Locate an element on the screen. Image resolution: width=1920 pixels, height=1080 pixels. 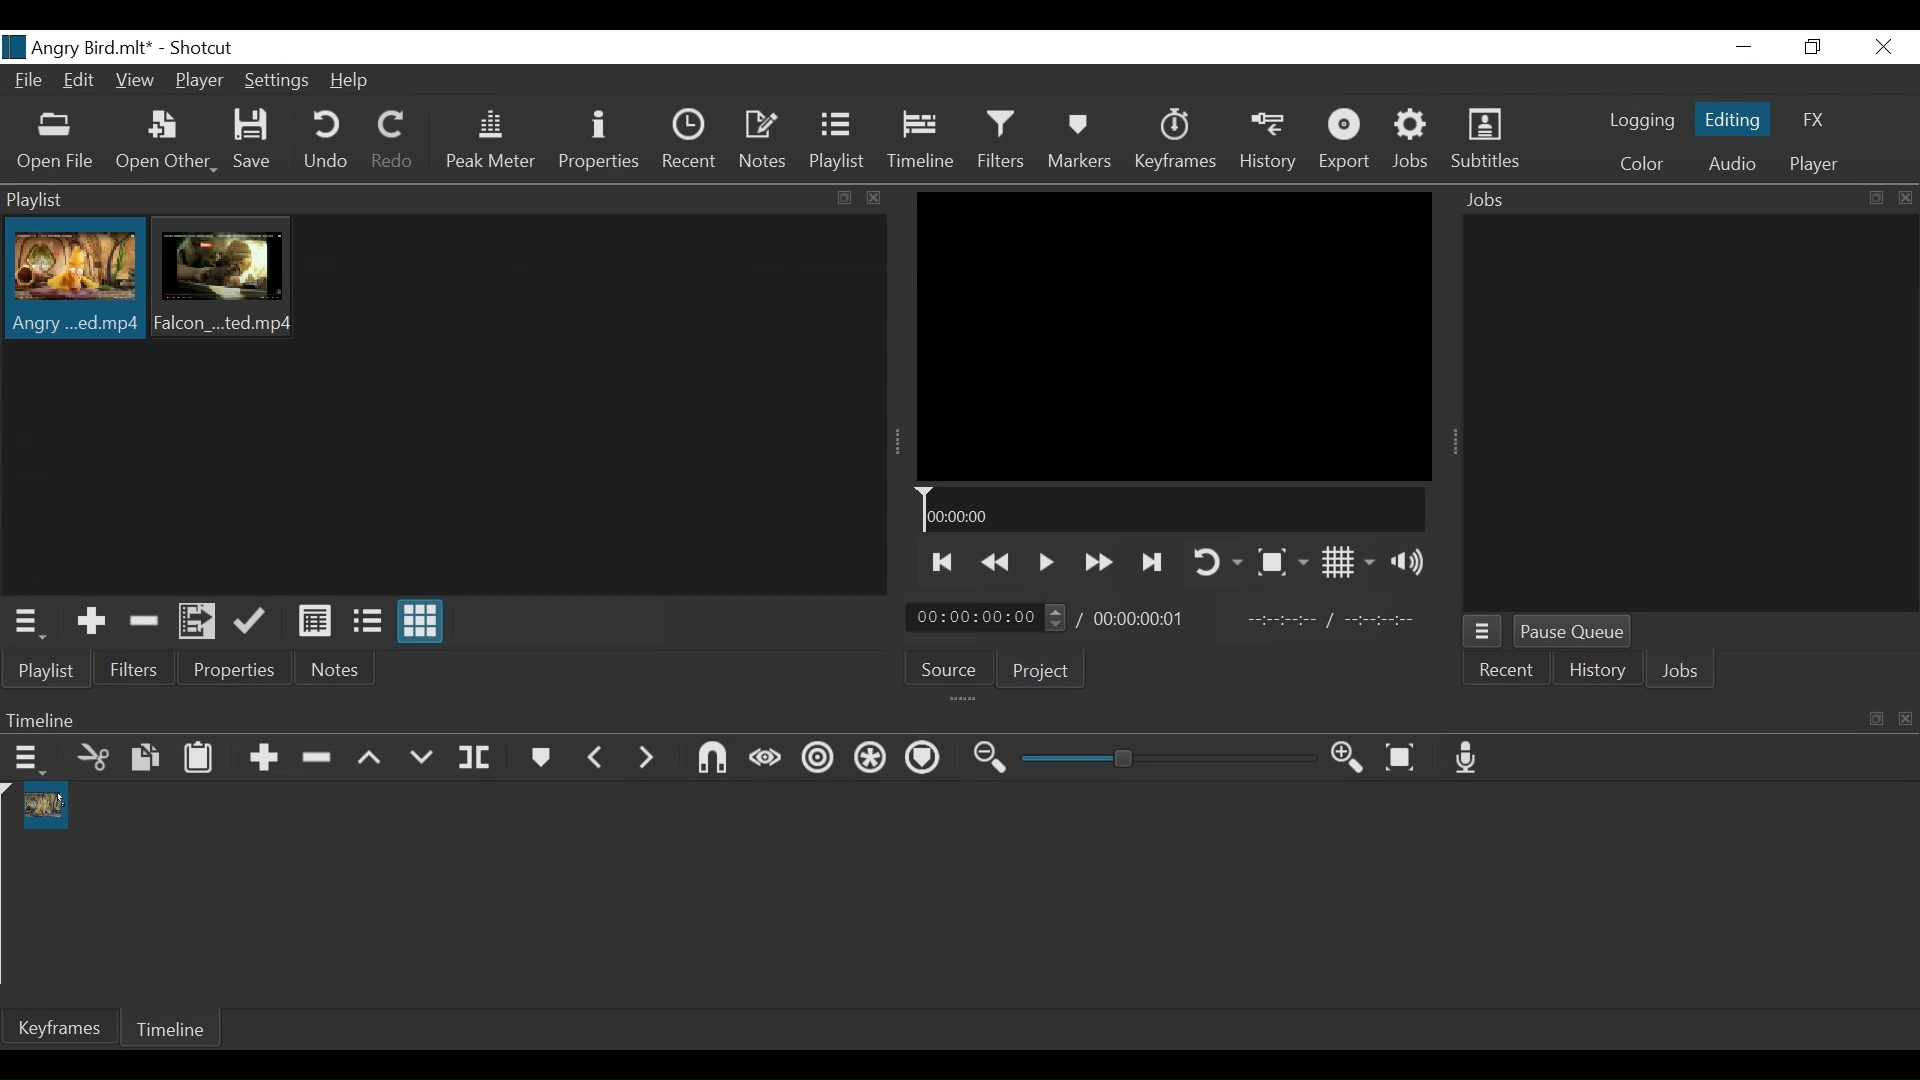
Tiemeline is located at coordinates (925, 143).